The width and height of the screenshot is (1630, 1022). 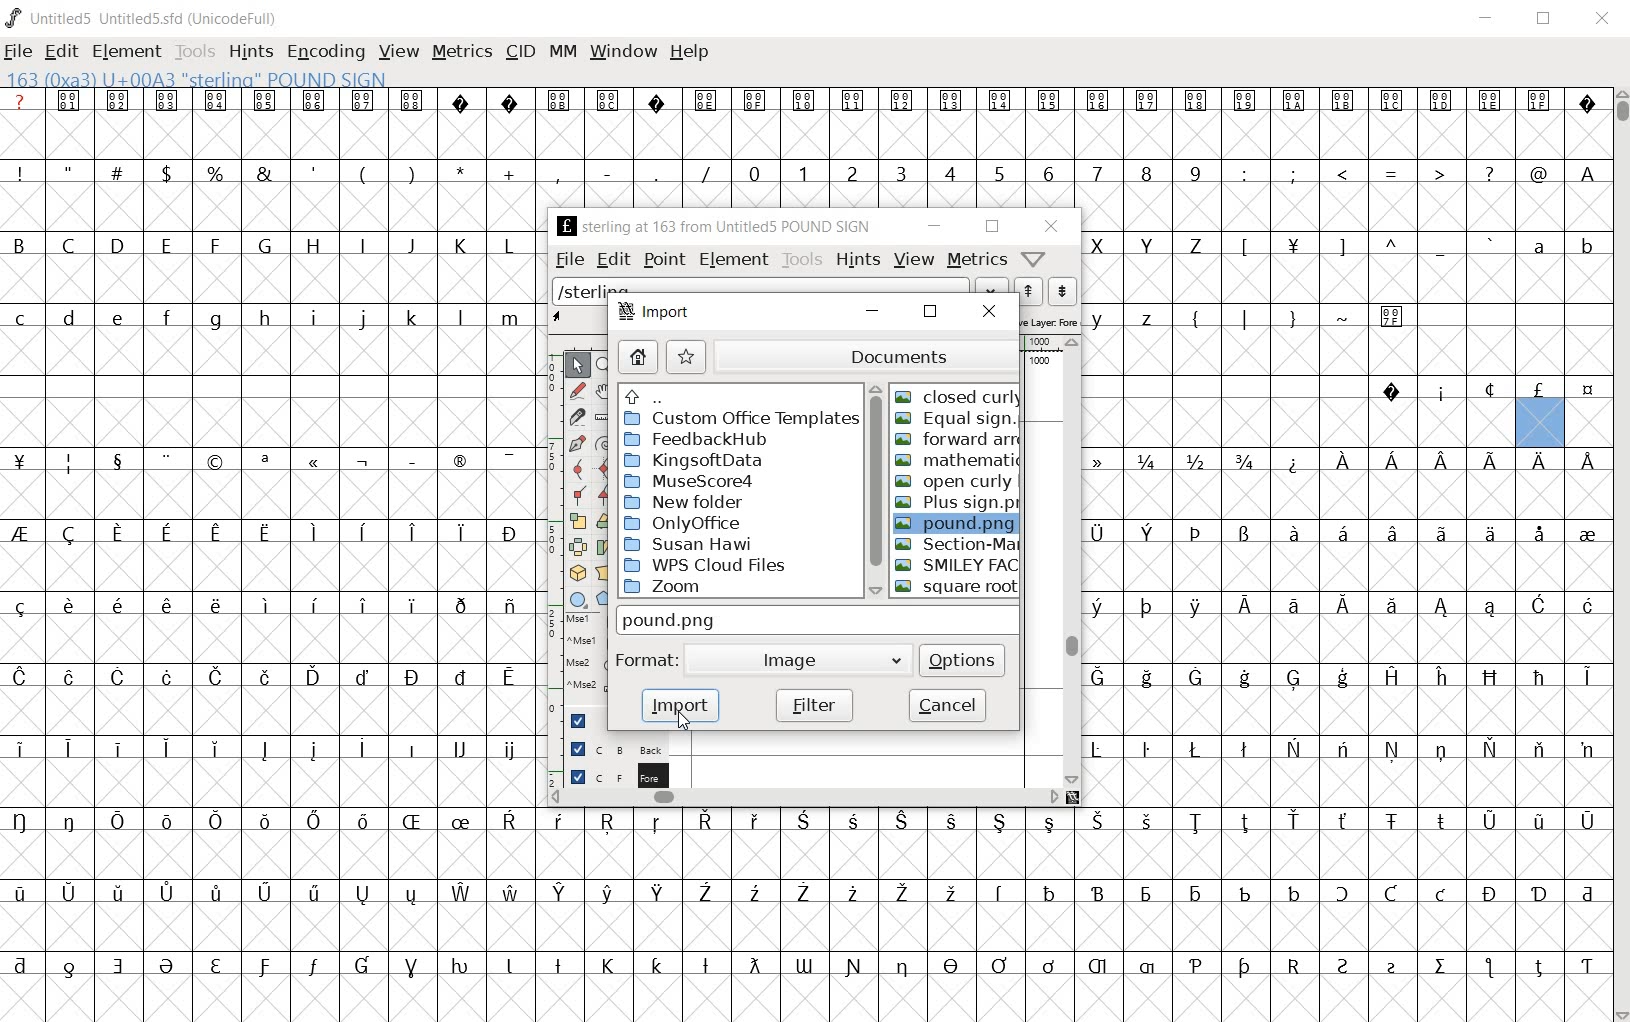 I want to click on Symbol, so click(x=66, y=607).